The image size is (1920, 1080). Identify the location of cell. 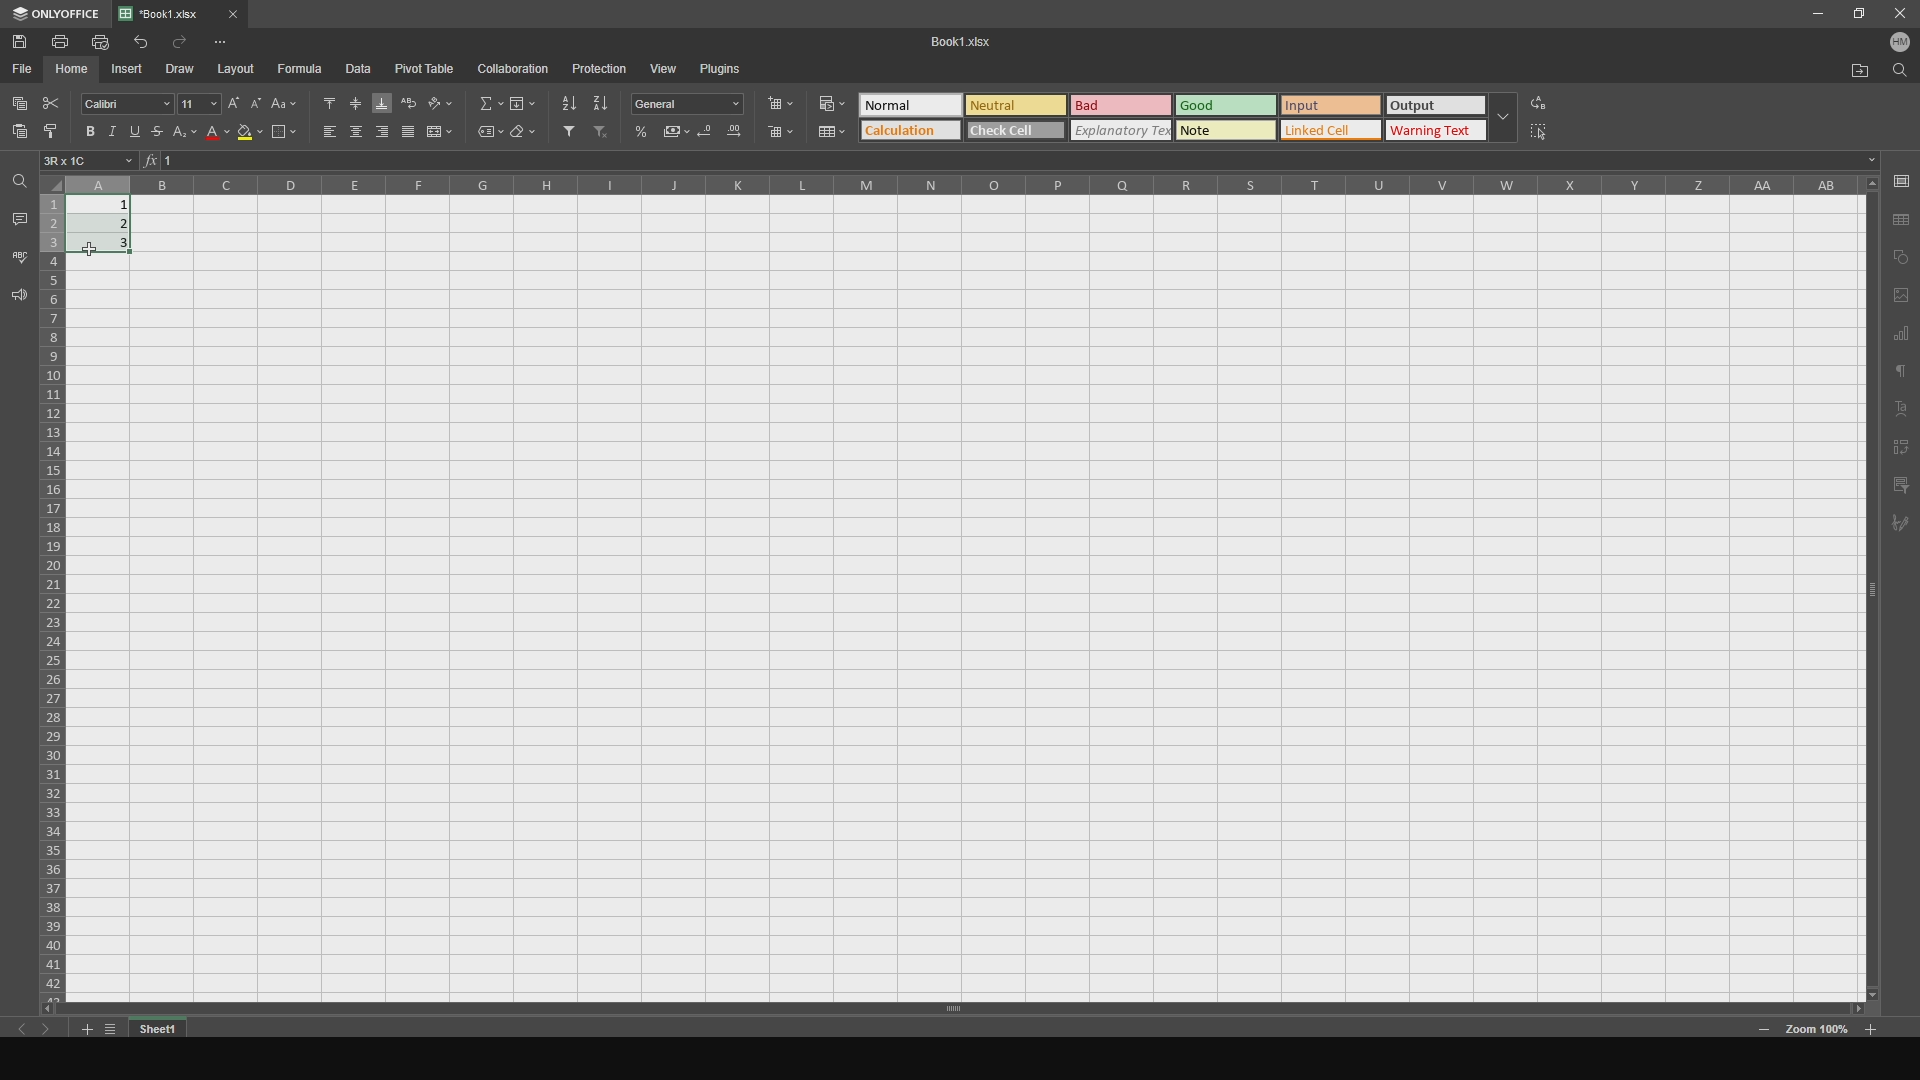
(89, 160).